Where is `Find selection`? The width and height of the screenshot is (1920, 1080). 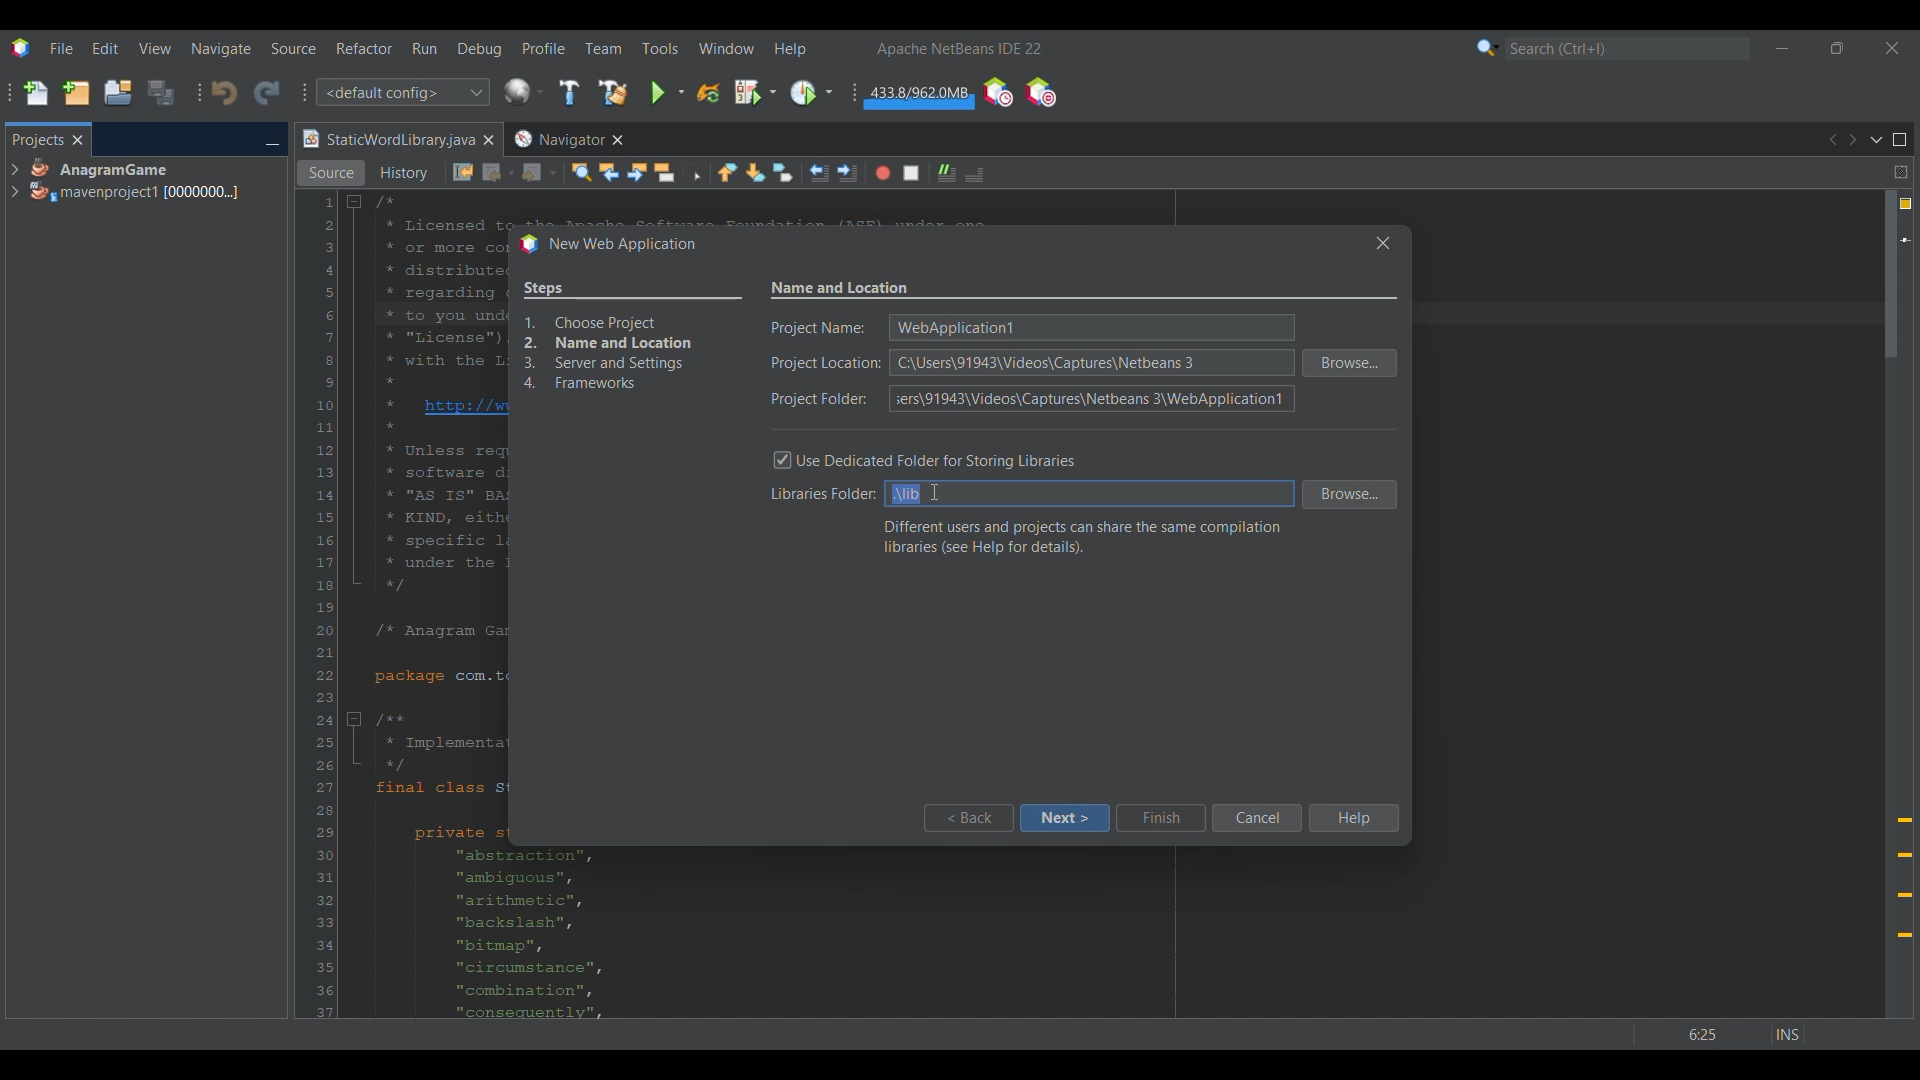
Find selection is located at coordinates (581, 172).